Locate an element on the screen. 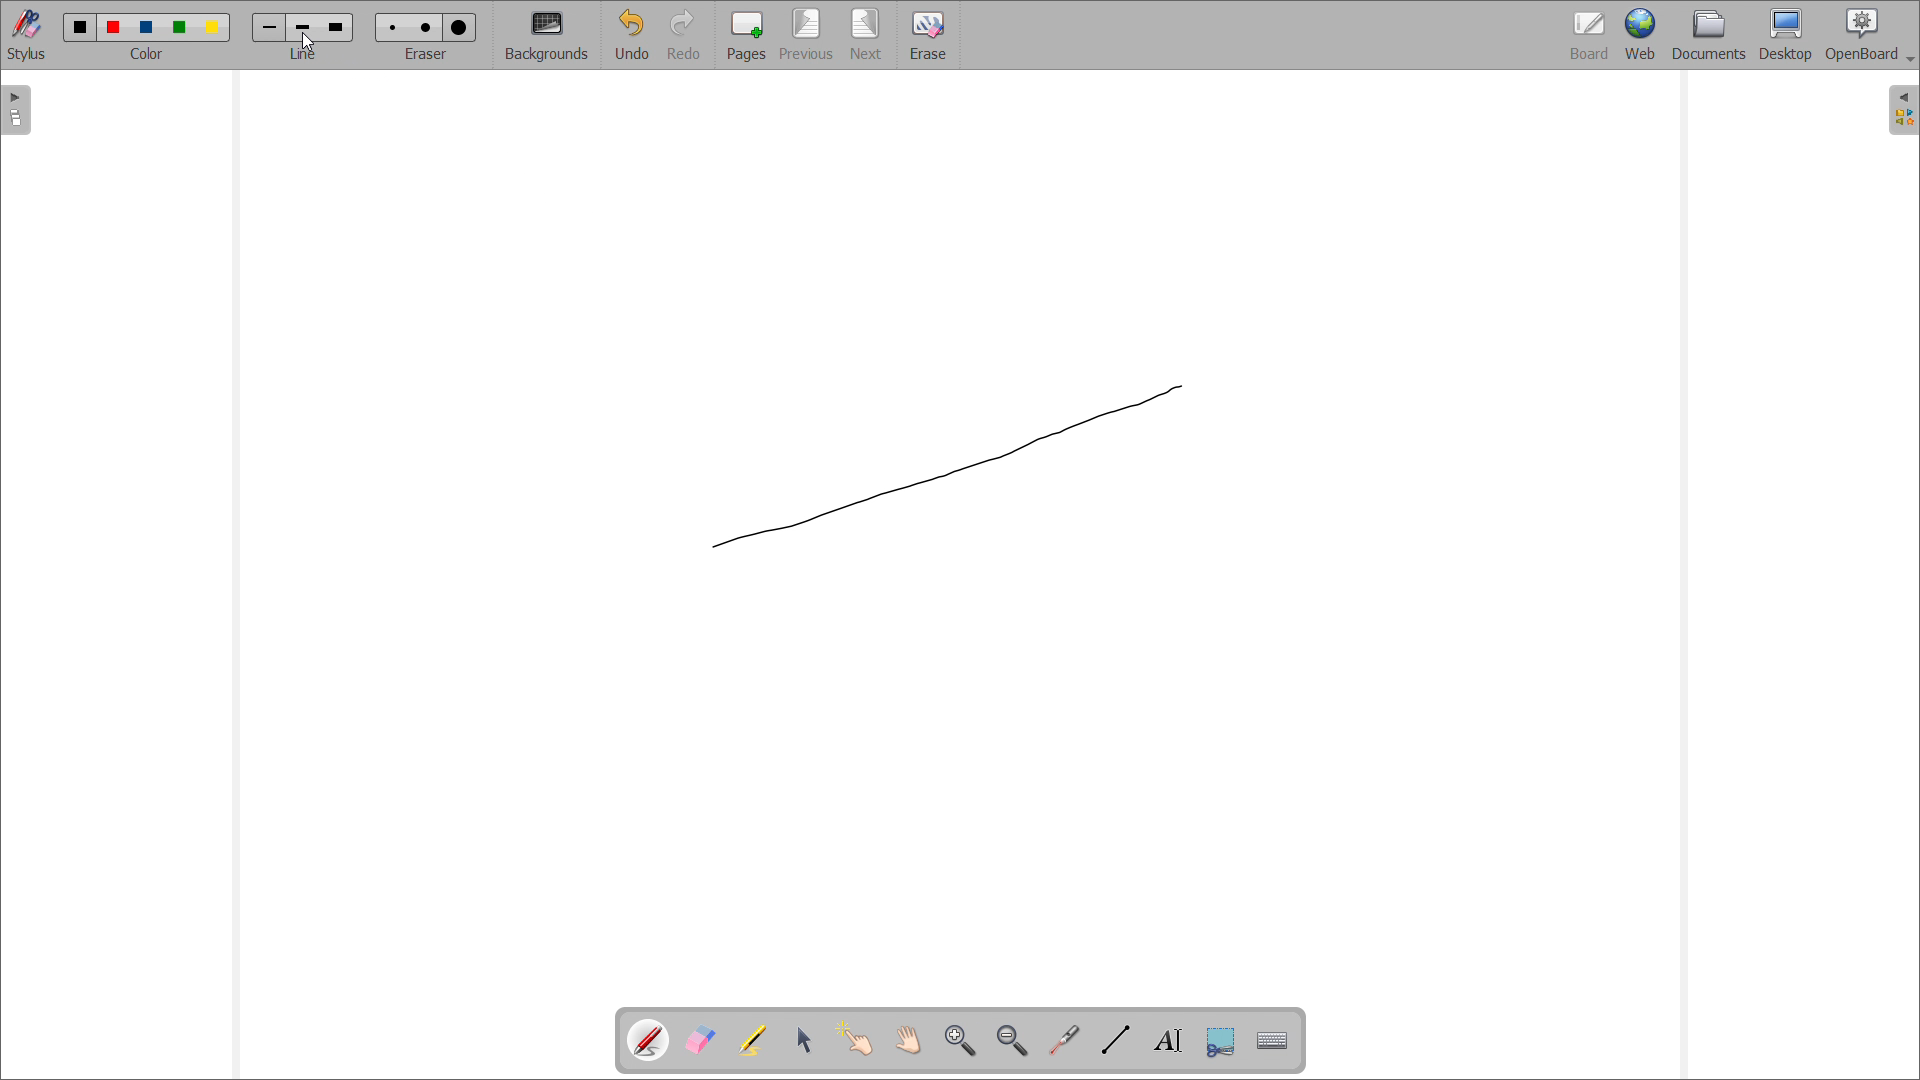  board is located at coordinates (1588, 35).